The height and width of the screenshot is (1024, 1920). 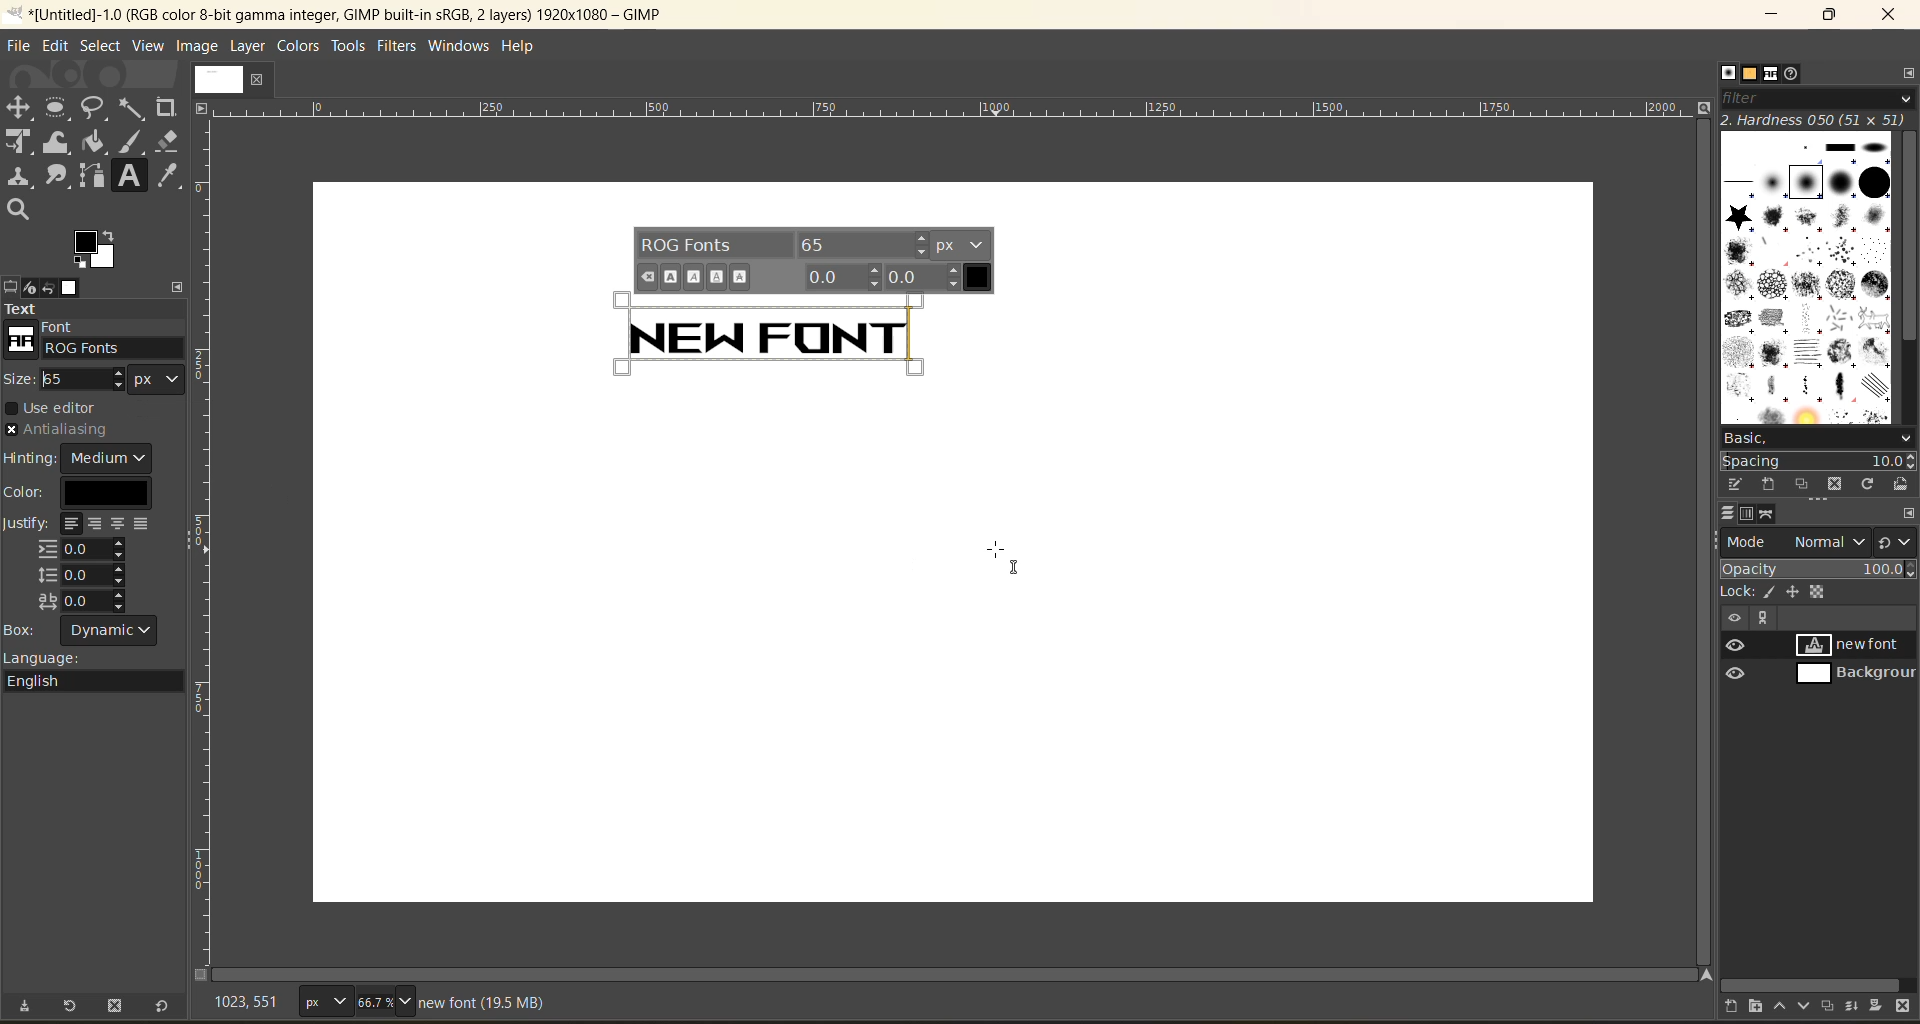 What do you see at coordinates (1907, 239) in the screenshot?
I see `vertical scroll bar` at bounding box center [1907, 239].